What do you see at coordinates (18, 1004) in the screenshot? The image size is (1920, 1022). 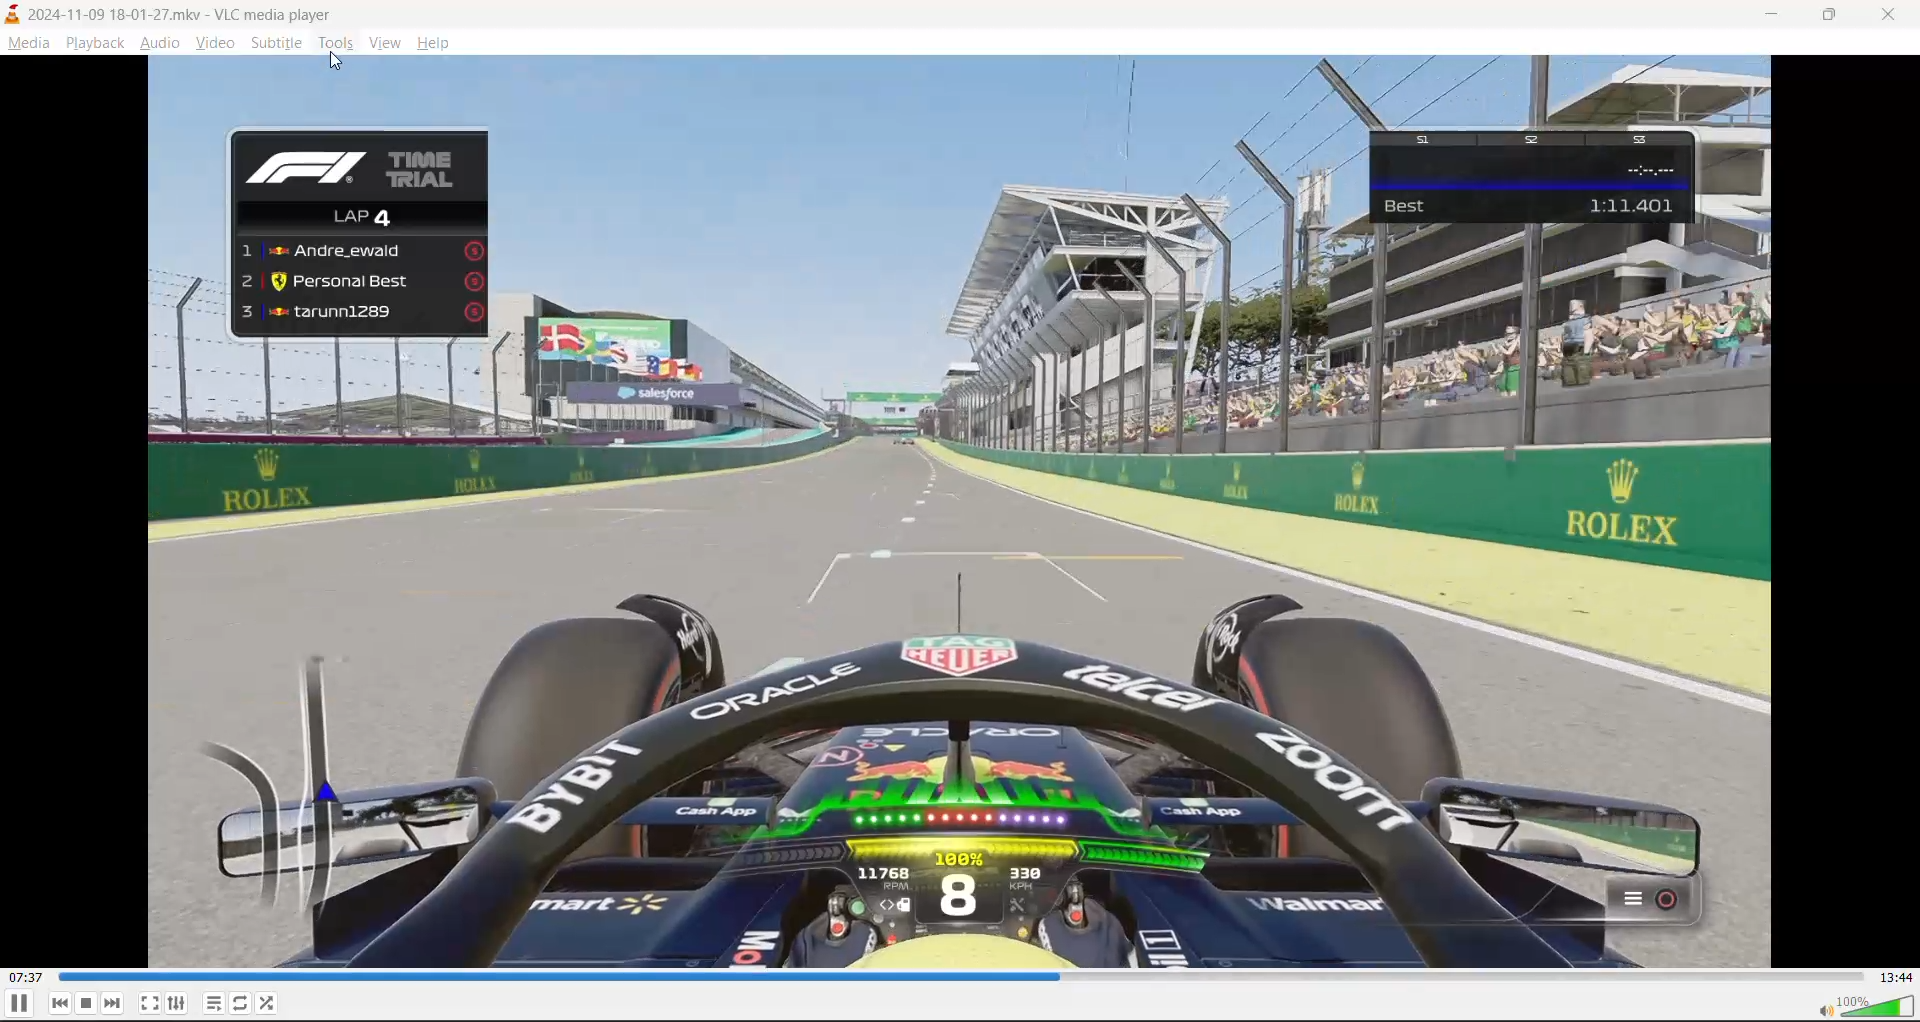 I see `pause` at bounding box center [18, 1004].